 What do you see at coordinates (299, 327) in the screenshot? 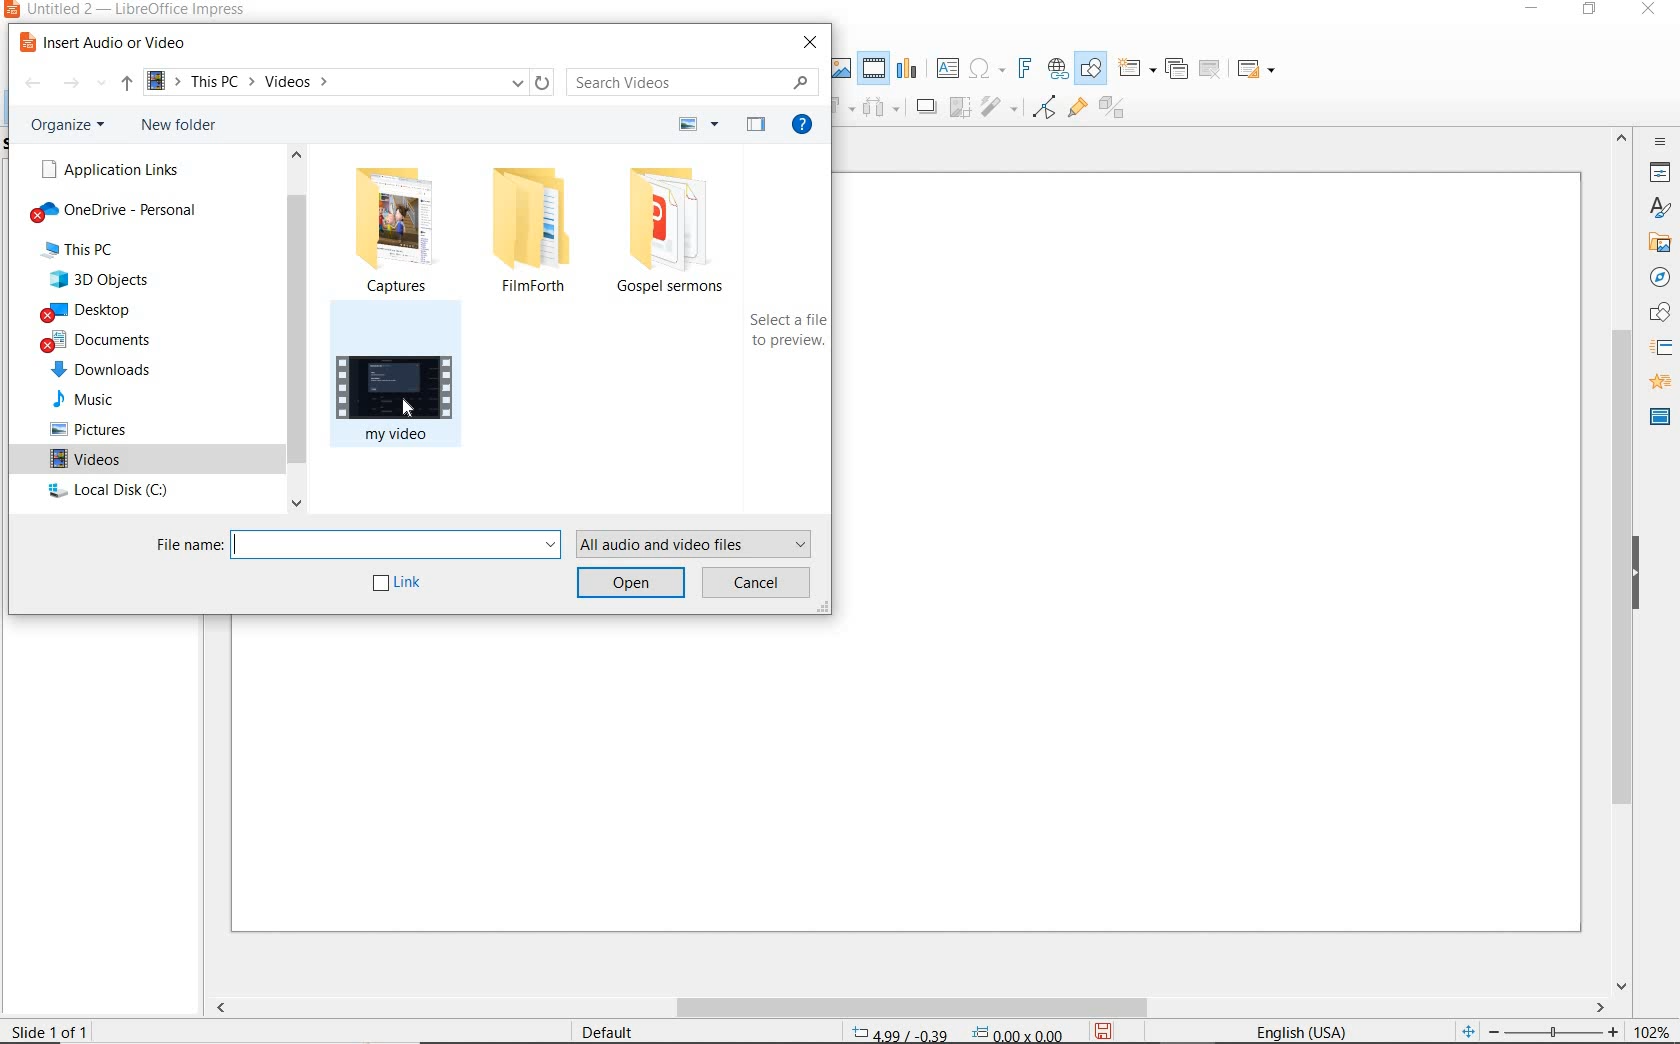
I see `scrollbar` at bounding box center [299, 327].